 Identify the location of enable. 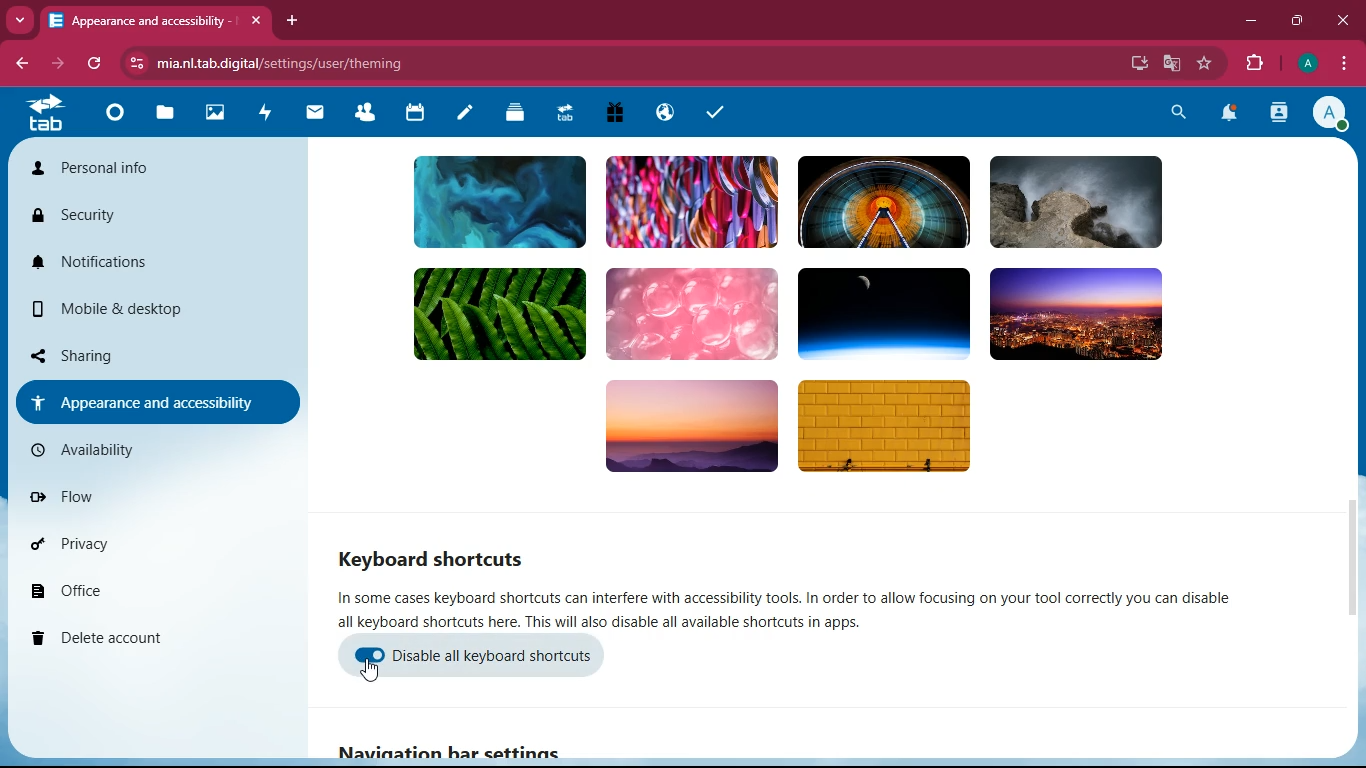
(371, 663).